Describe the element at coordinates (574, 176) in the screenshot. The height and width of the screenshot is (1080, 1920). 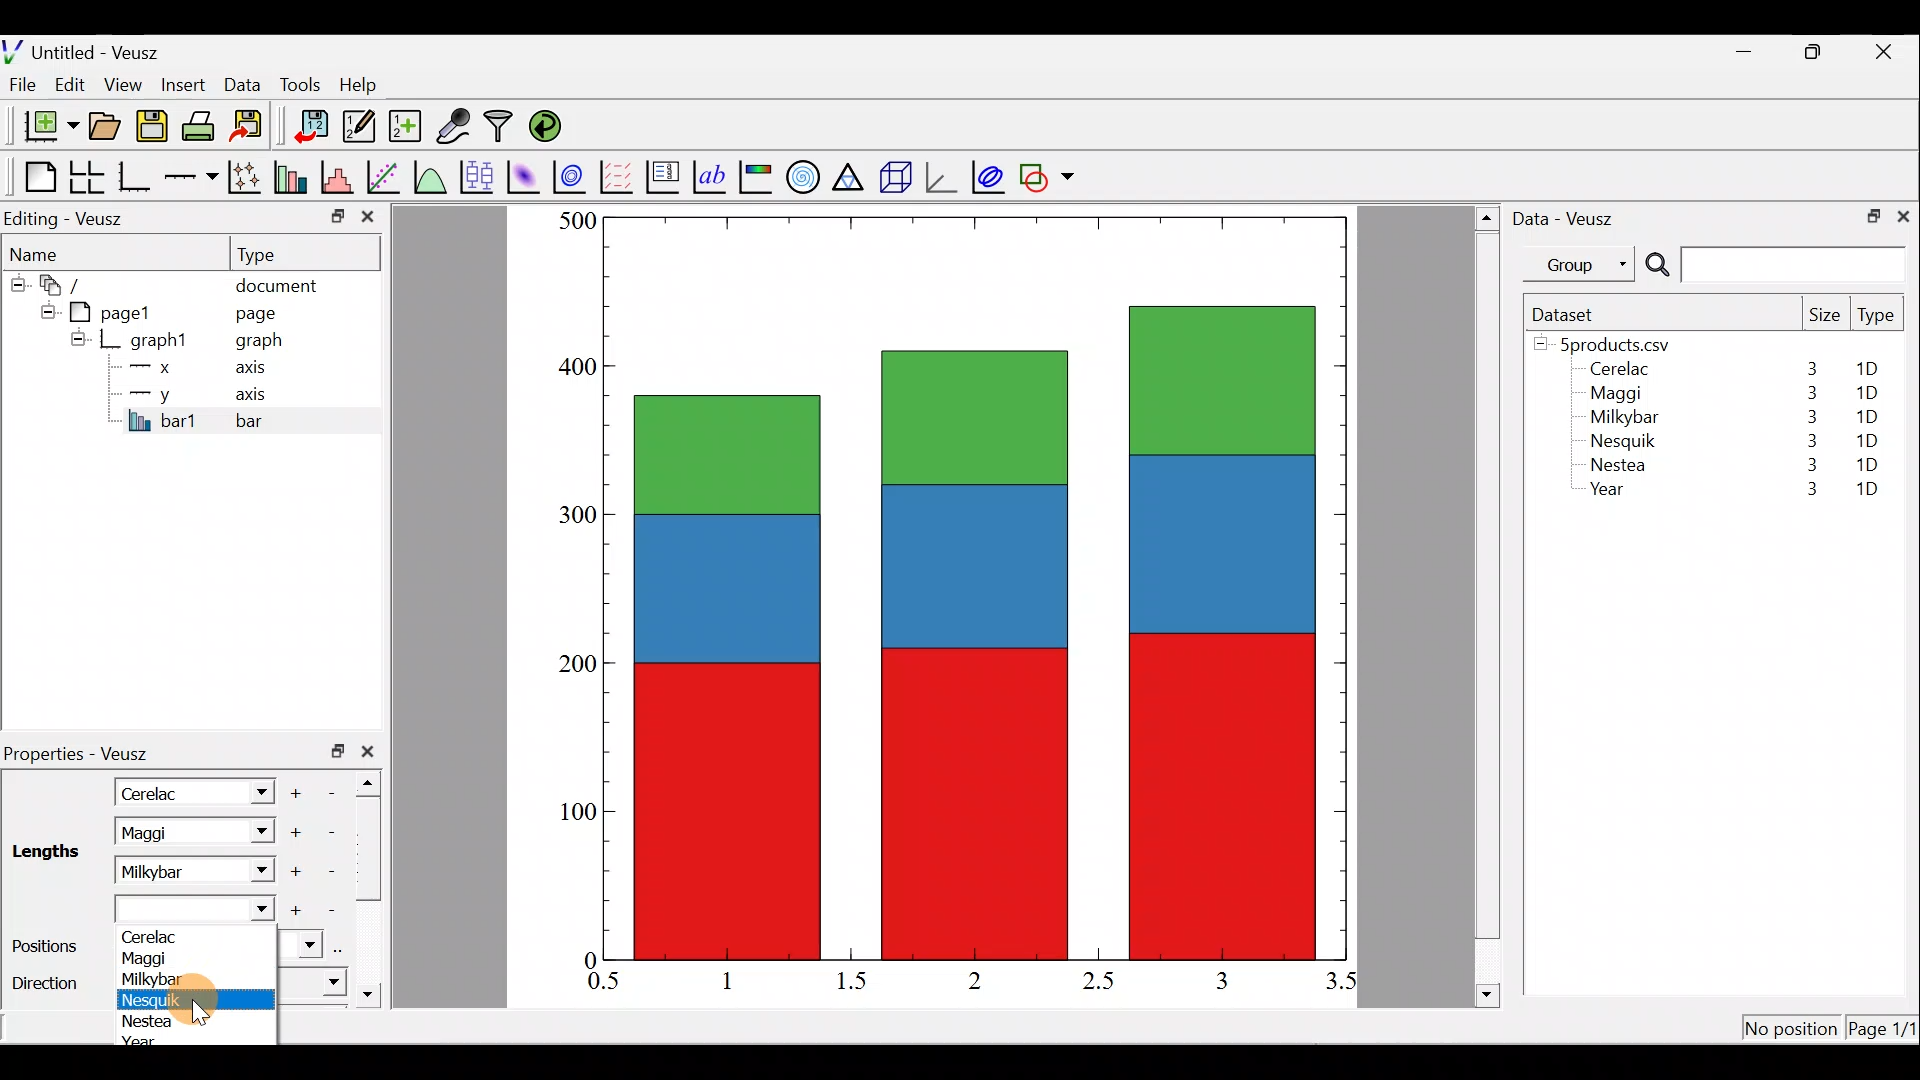
I see `Plot a 2d dataset as contours` at that location.